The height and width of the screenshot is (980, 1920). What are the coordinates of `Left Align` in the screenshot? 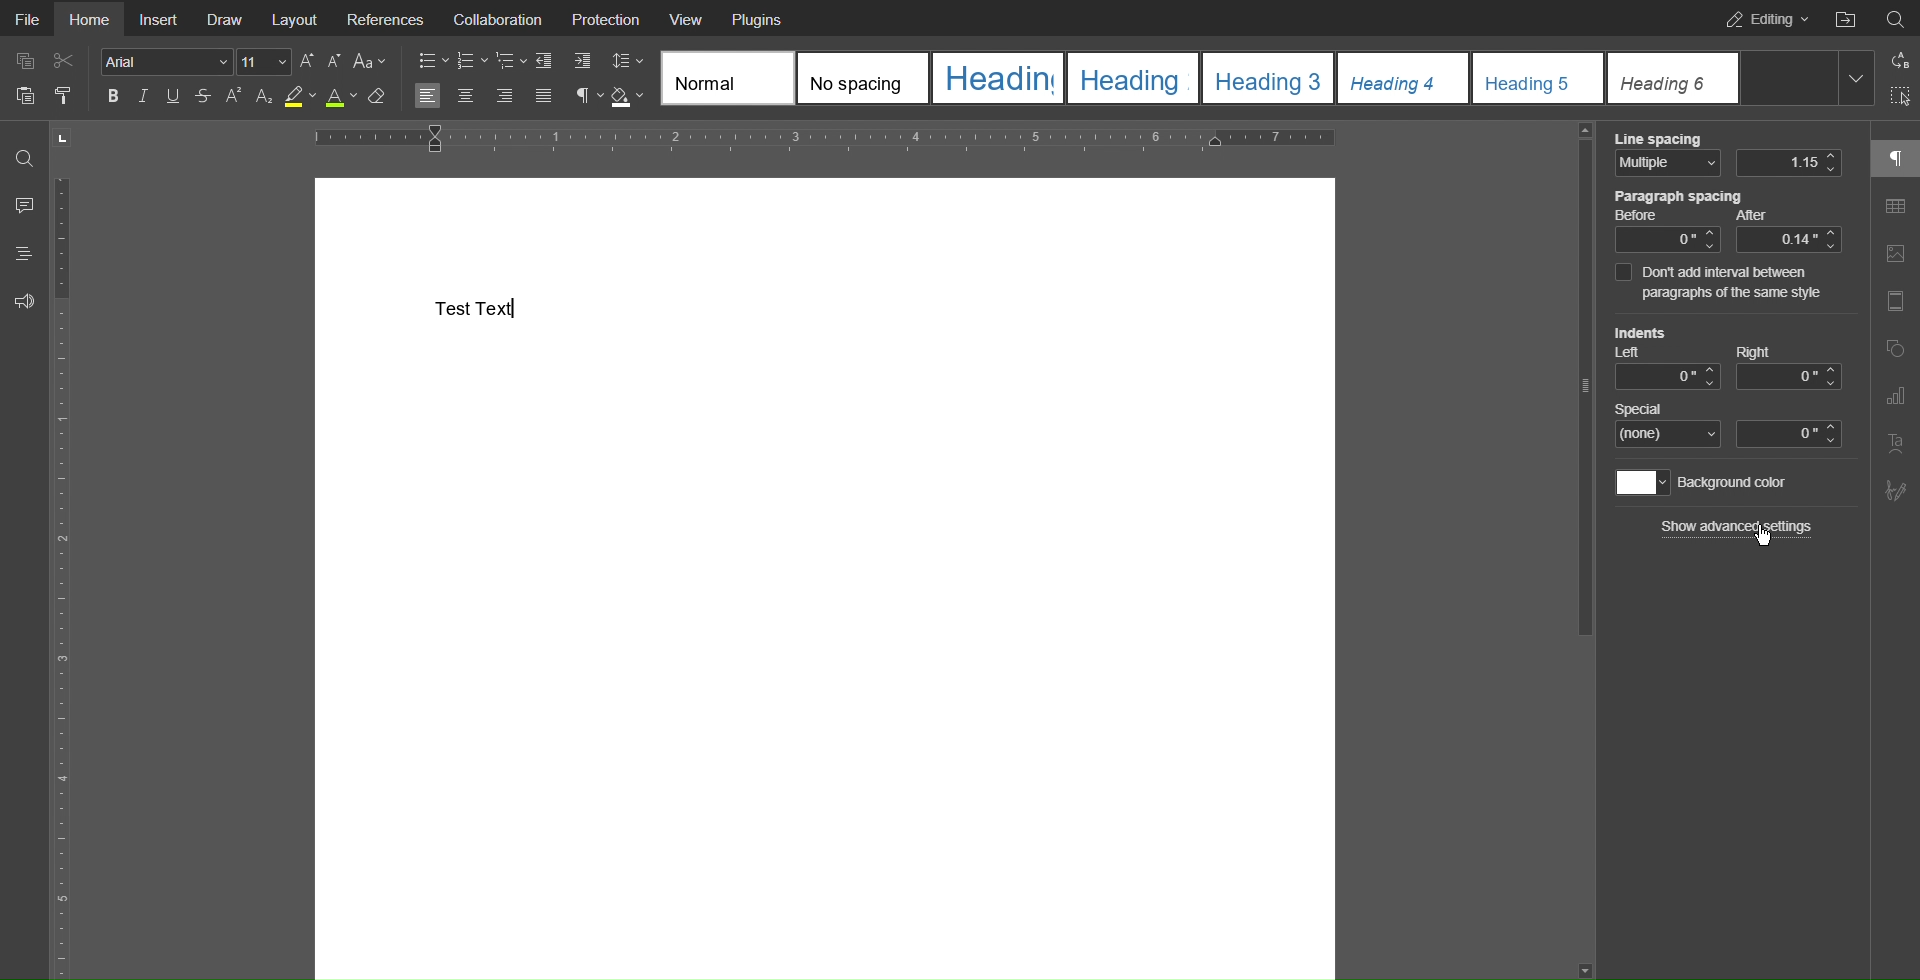 It's located at (427, 97).